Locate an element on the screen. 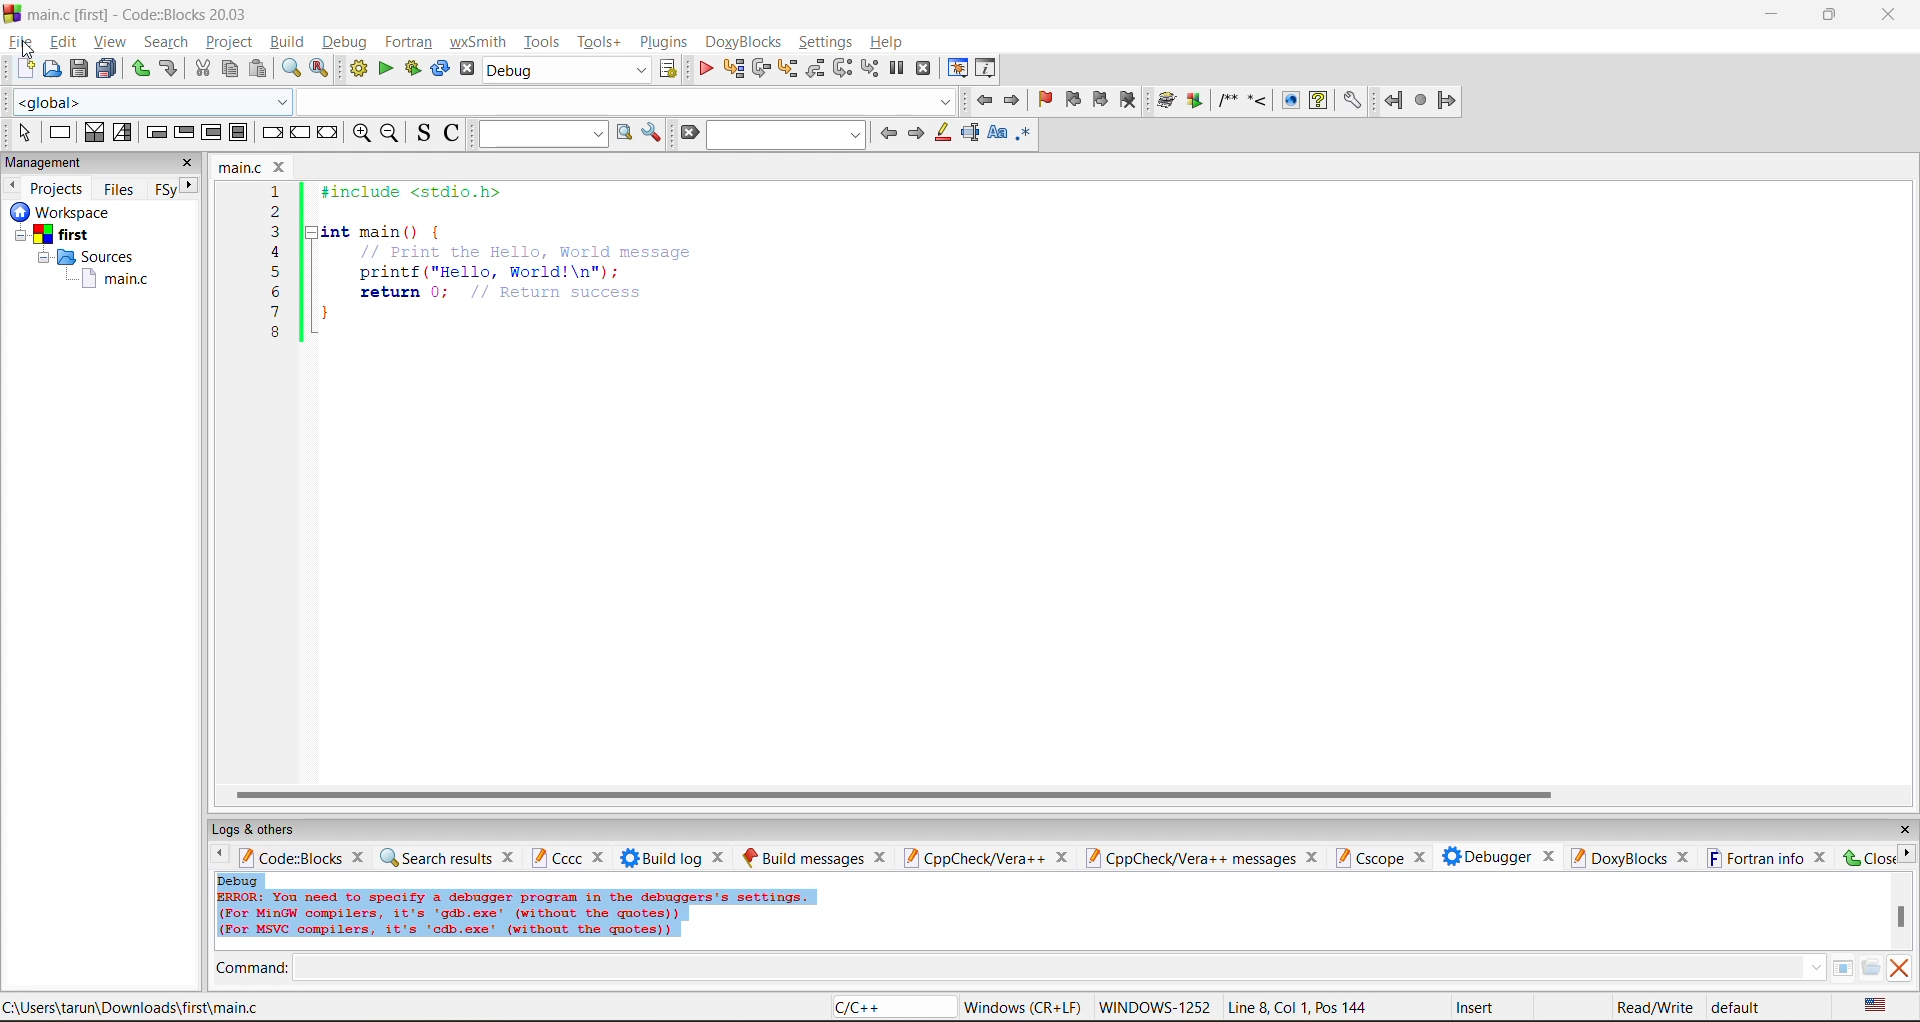  cppcheck/vera++ is located at coordinates (972, 859).